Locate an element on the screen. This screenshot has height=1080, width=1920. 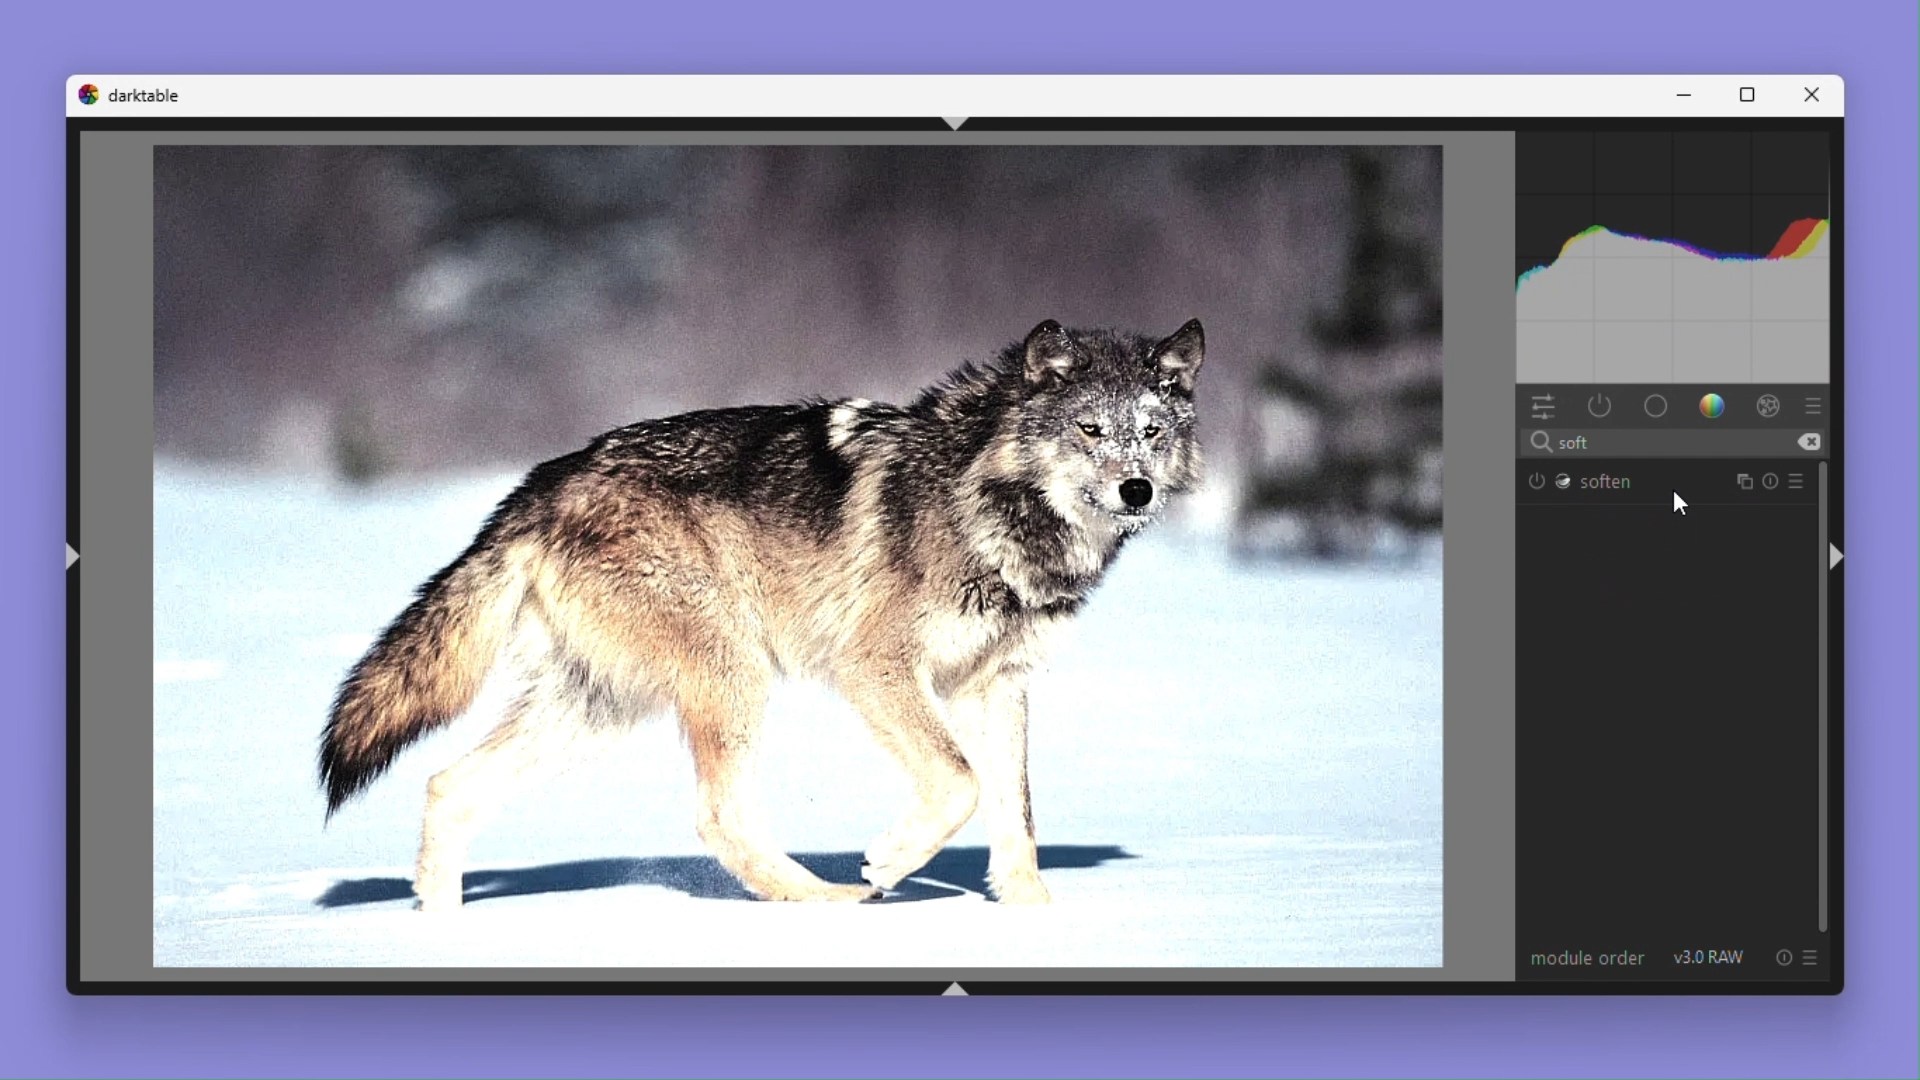
Multiple instance is located at coordinates (1740, 481).